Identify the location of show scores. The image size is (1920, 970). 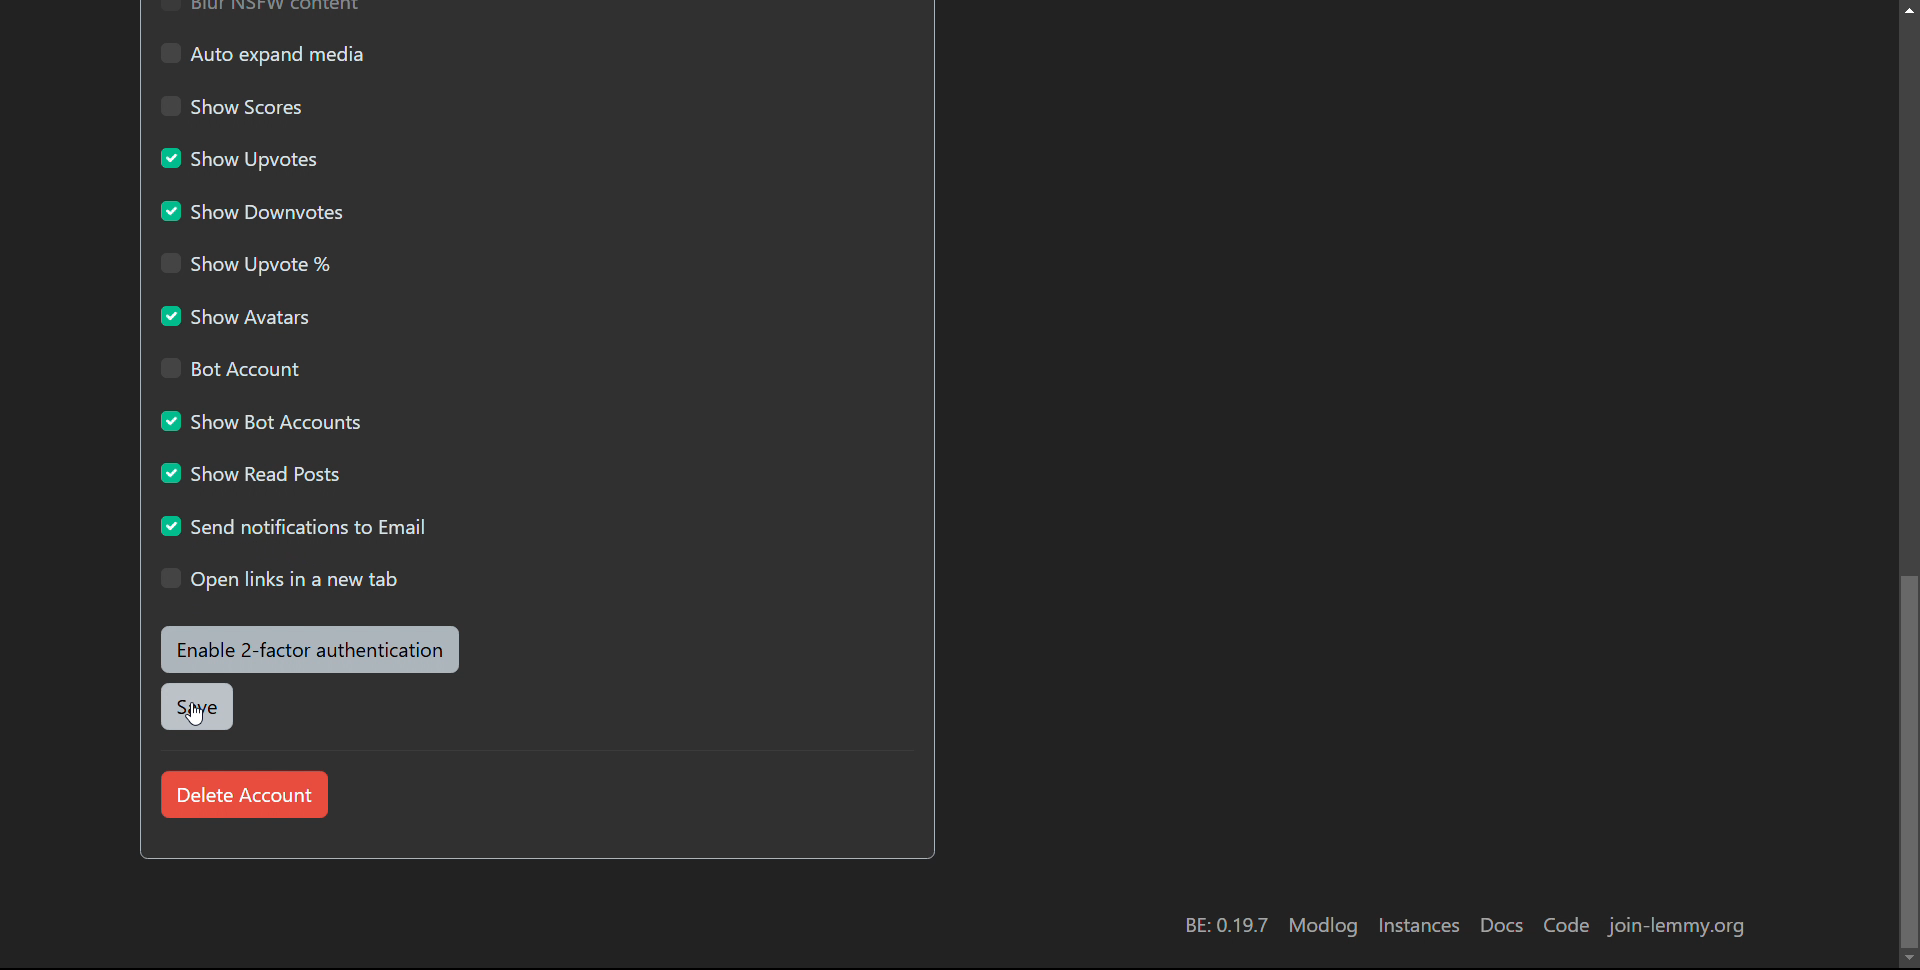
(237, 106).